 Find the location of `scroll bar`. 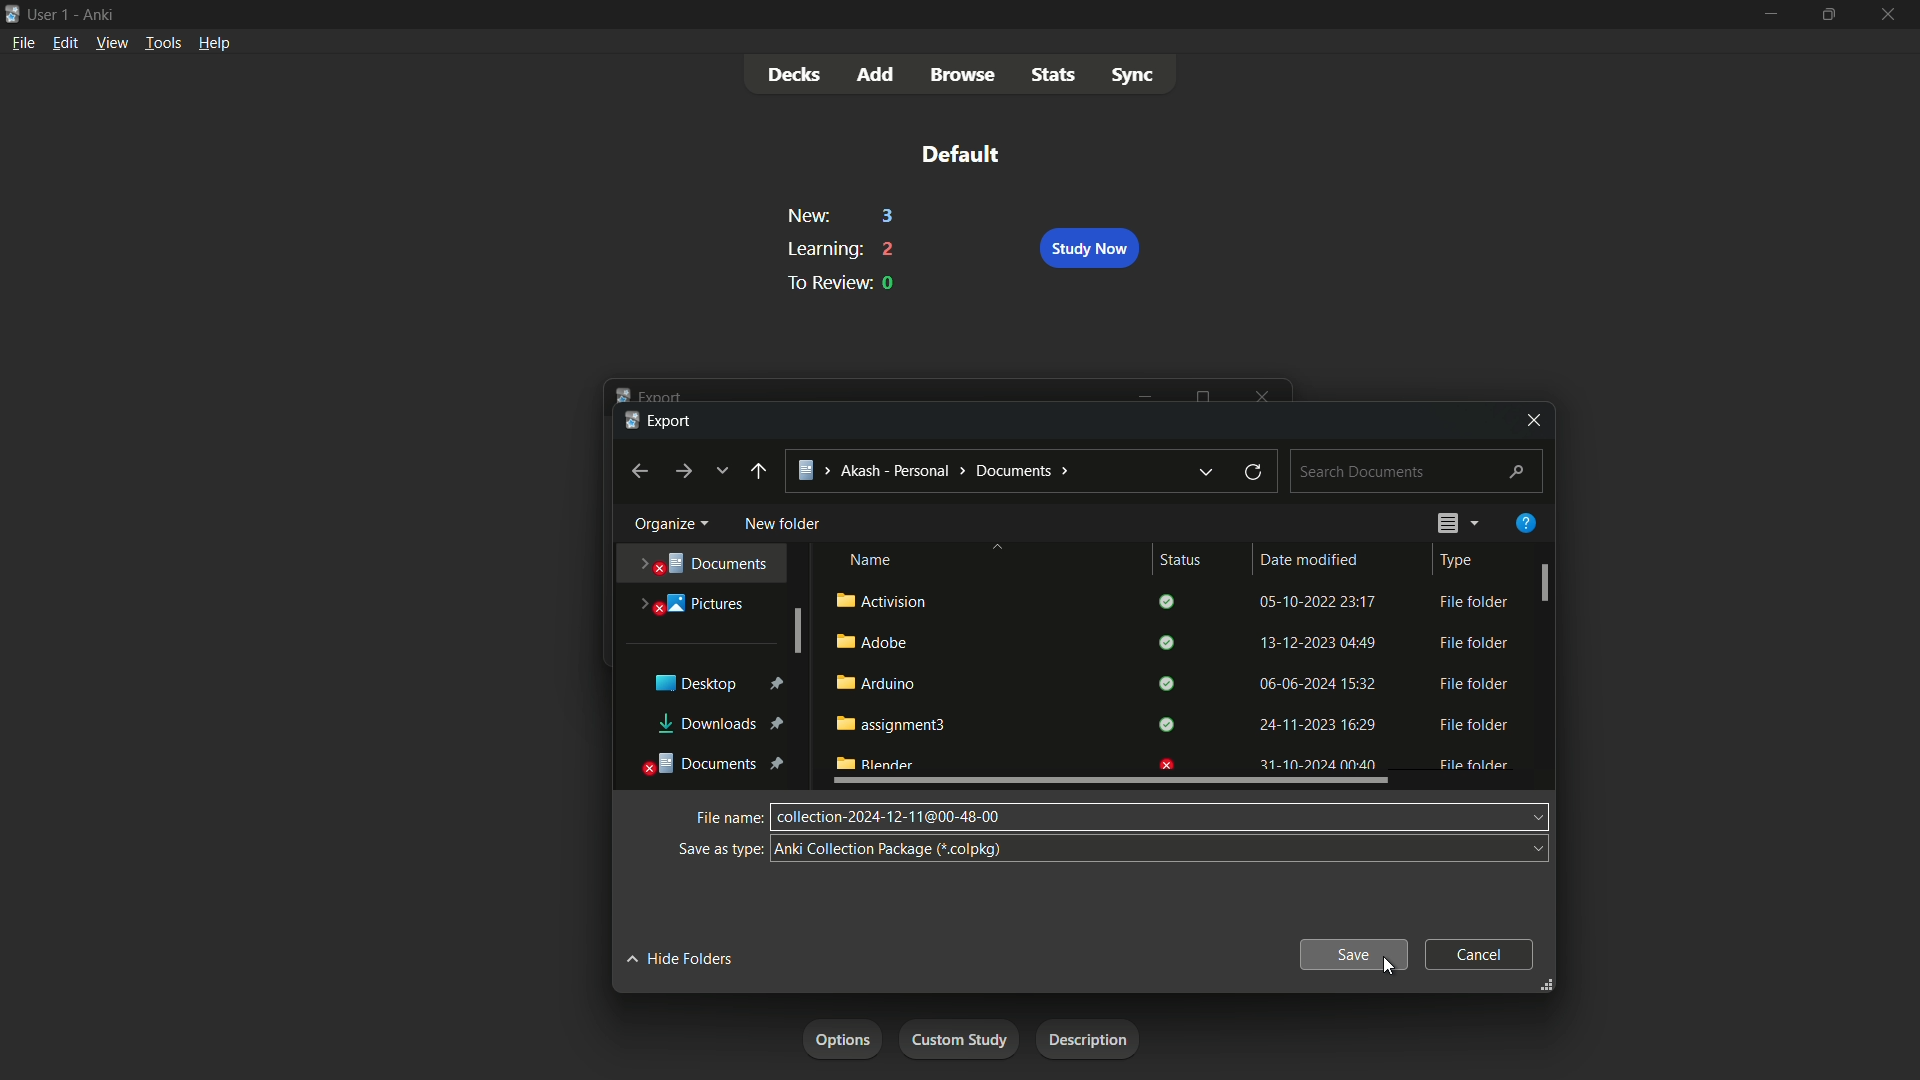

scroll bar is located at coordinates (1111, 781).